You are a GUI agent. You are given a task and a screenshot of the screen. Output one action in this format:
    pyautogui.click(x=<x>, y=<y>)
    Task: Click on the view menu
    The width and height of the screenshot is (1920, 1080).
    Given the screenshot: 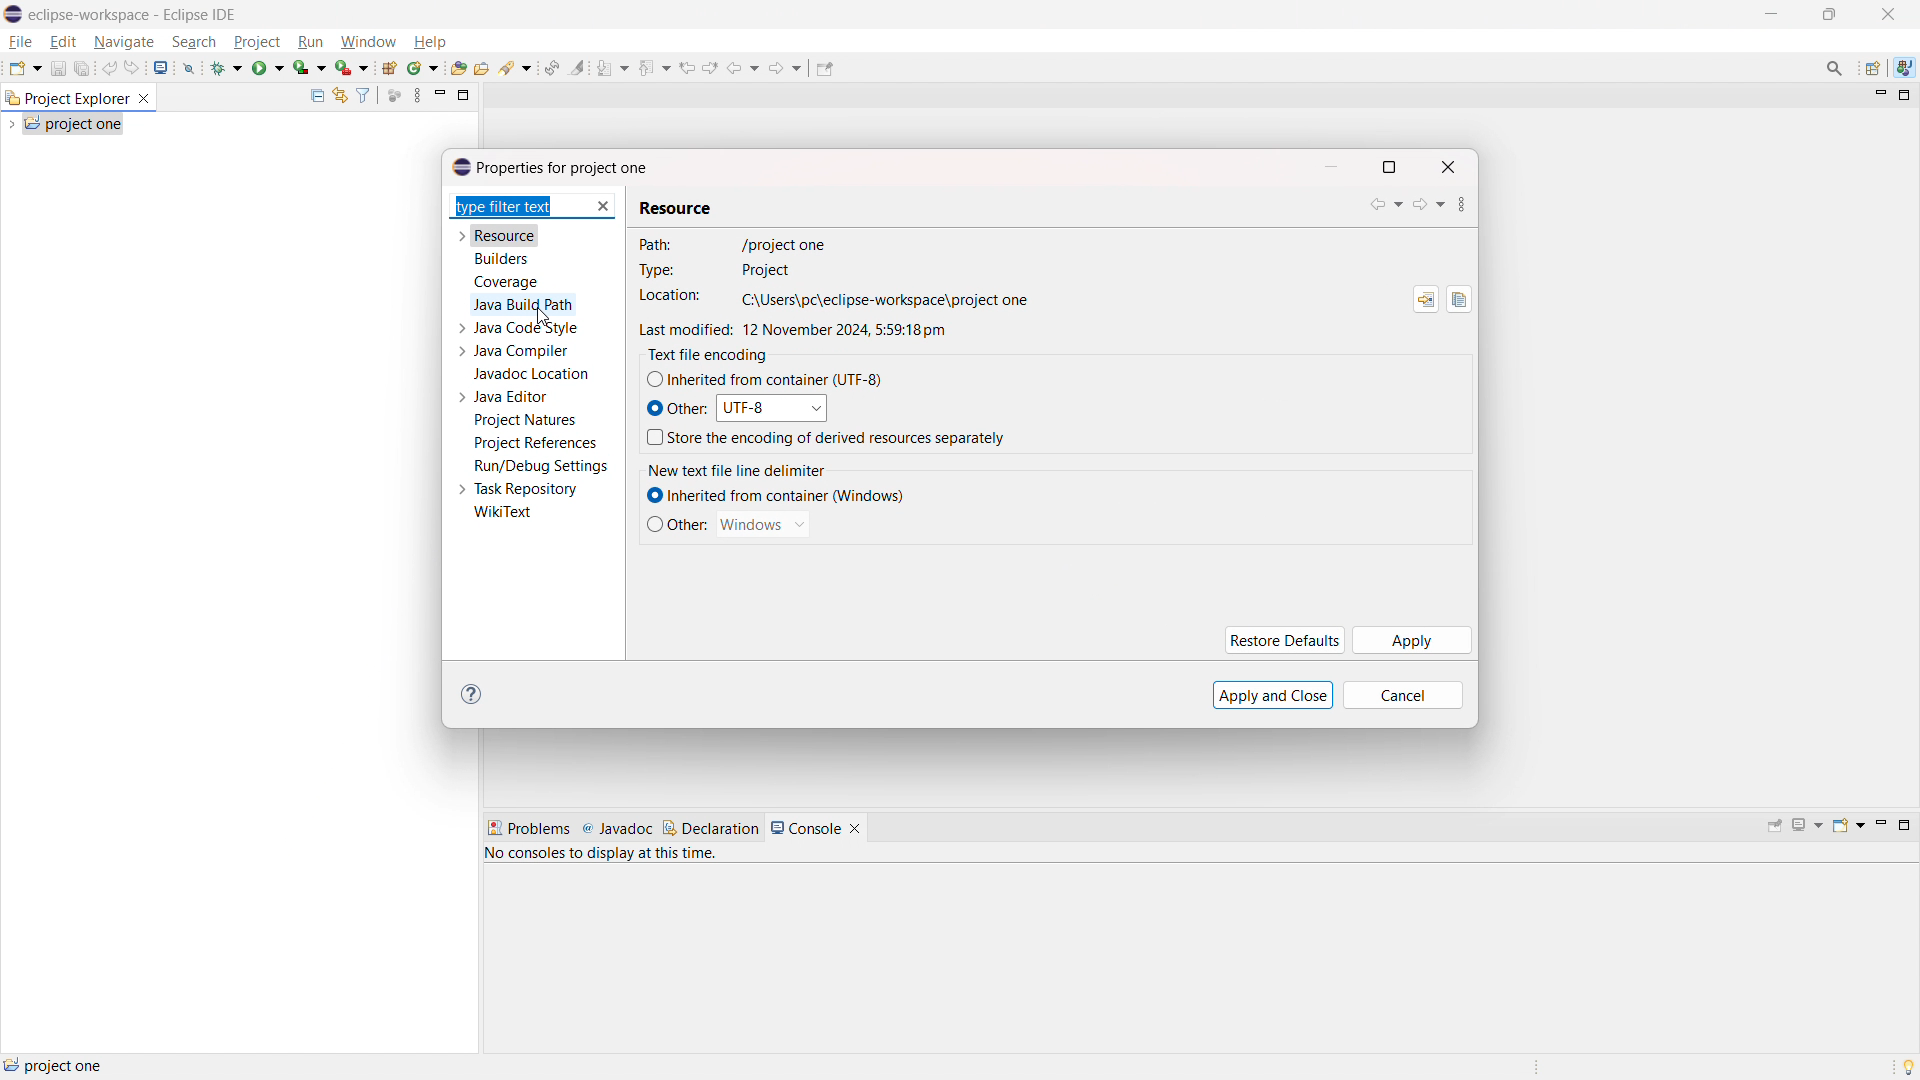 What is the action you would take?
    pyautogui.click(x=417, y=95)
    